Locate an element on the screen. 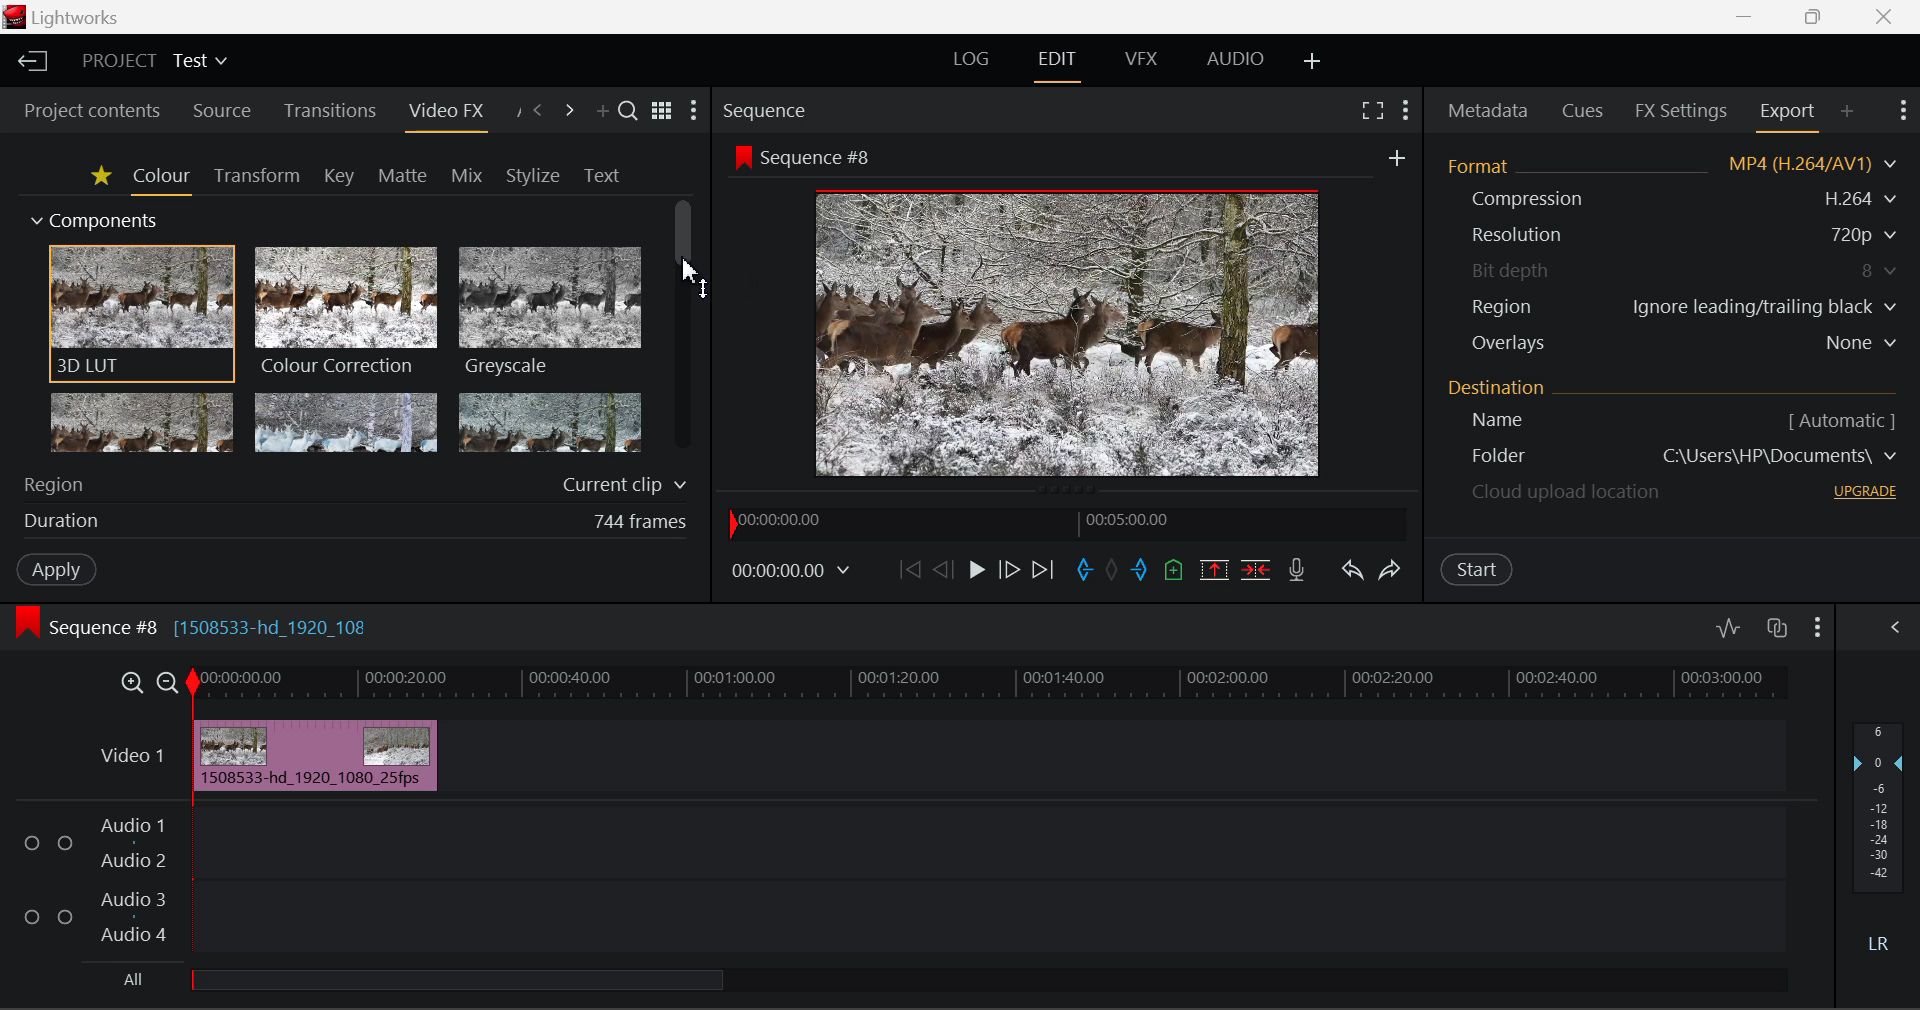 The image size is (1920, 1010). Checkbox is located at coordinates (33, 841).